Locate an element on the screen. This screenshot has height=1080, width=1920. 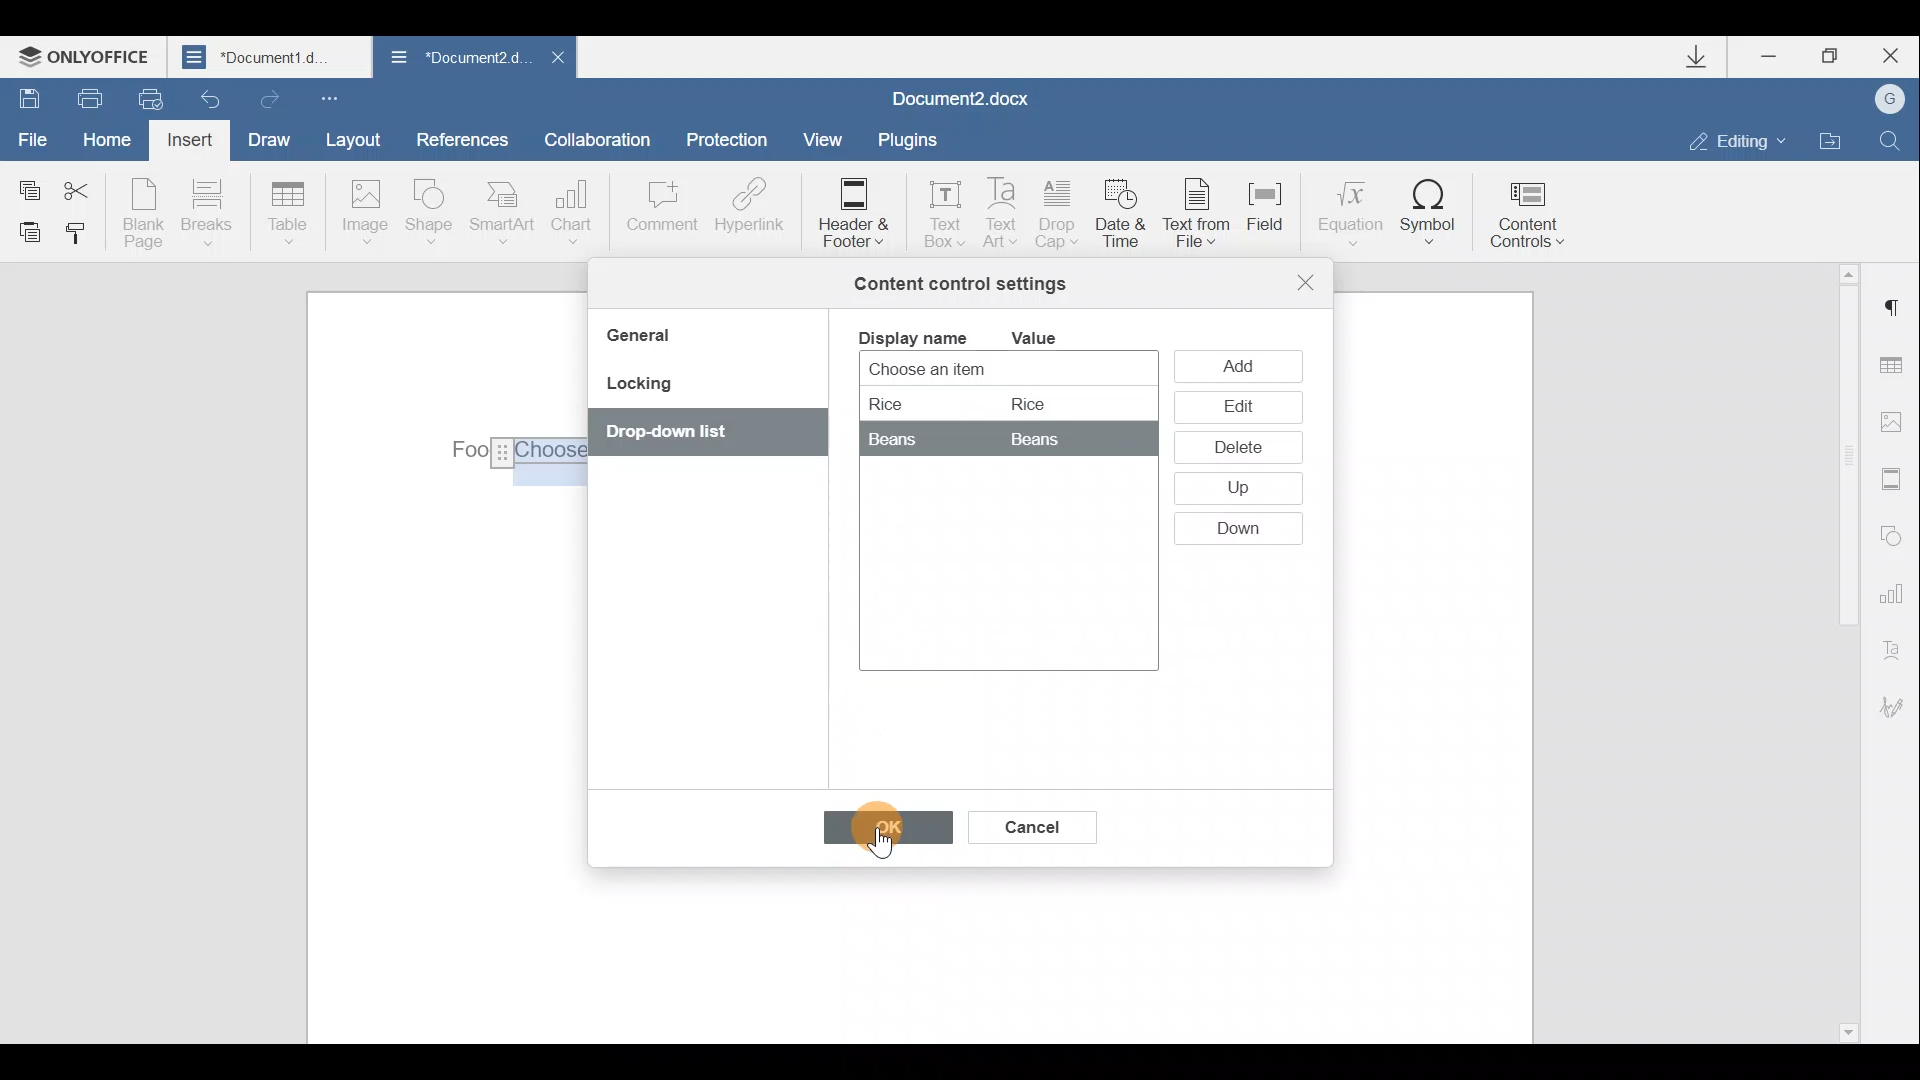
Signature settings is located at coordinates (1900, 707).